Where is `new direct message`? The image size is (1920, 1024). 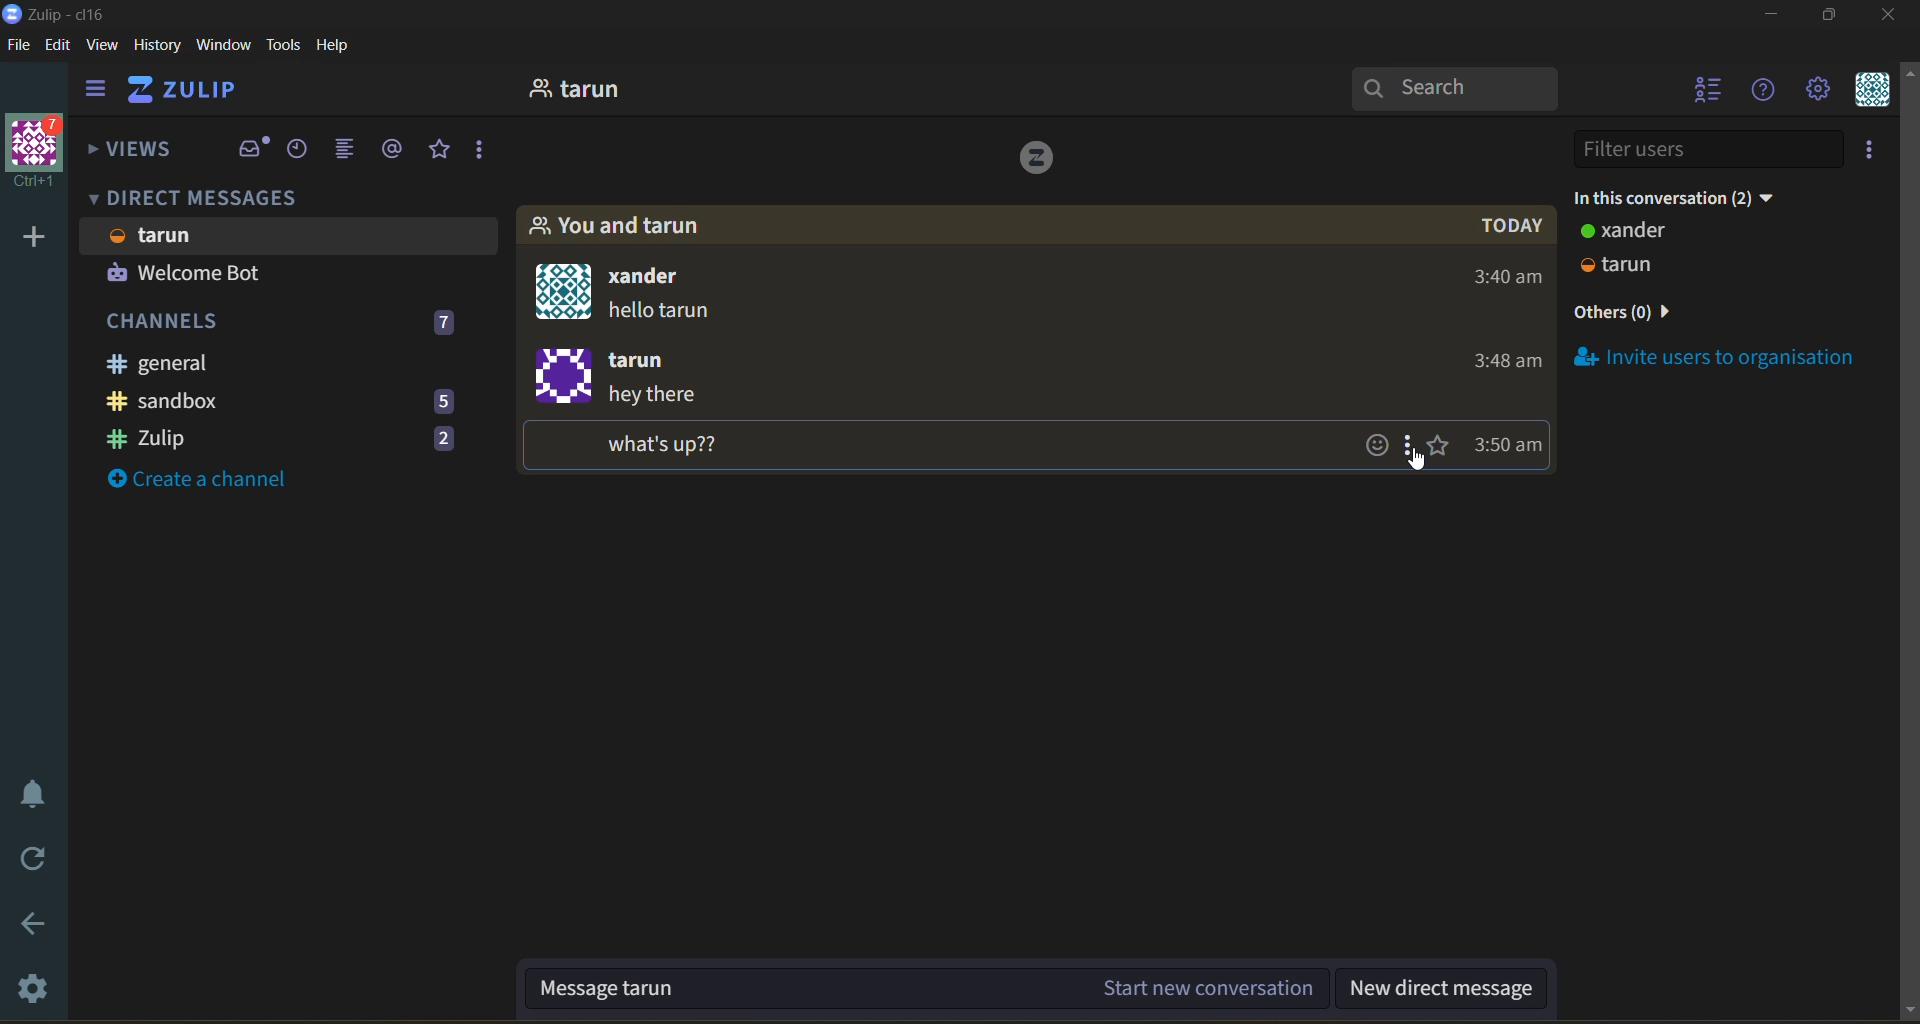 new direct message is located at coordinates (1451, 990).